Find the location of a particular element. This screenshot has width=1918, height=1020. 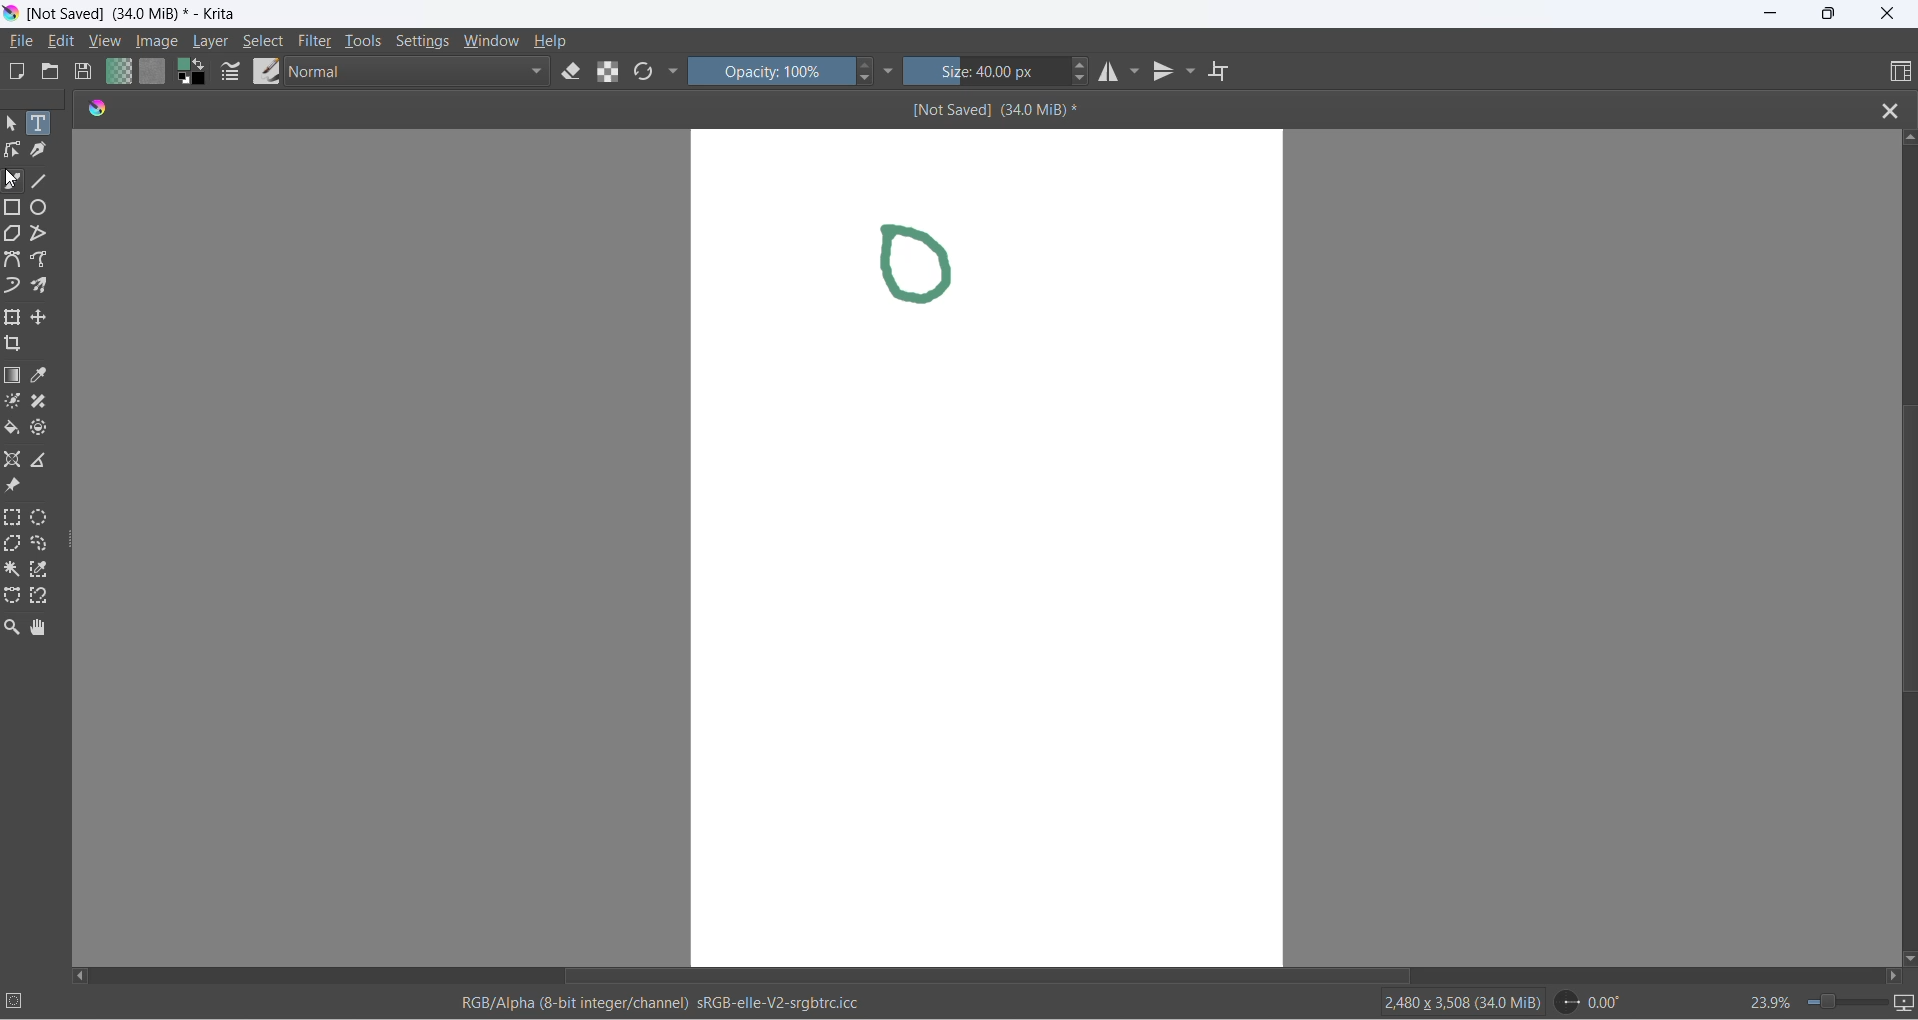

line tool is located at coordinates (51, 181).